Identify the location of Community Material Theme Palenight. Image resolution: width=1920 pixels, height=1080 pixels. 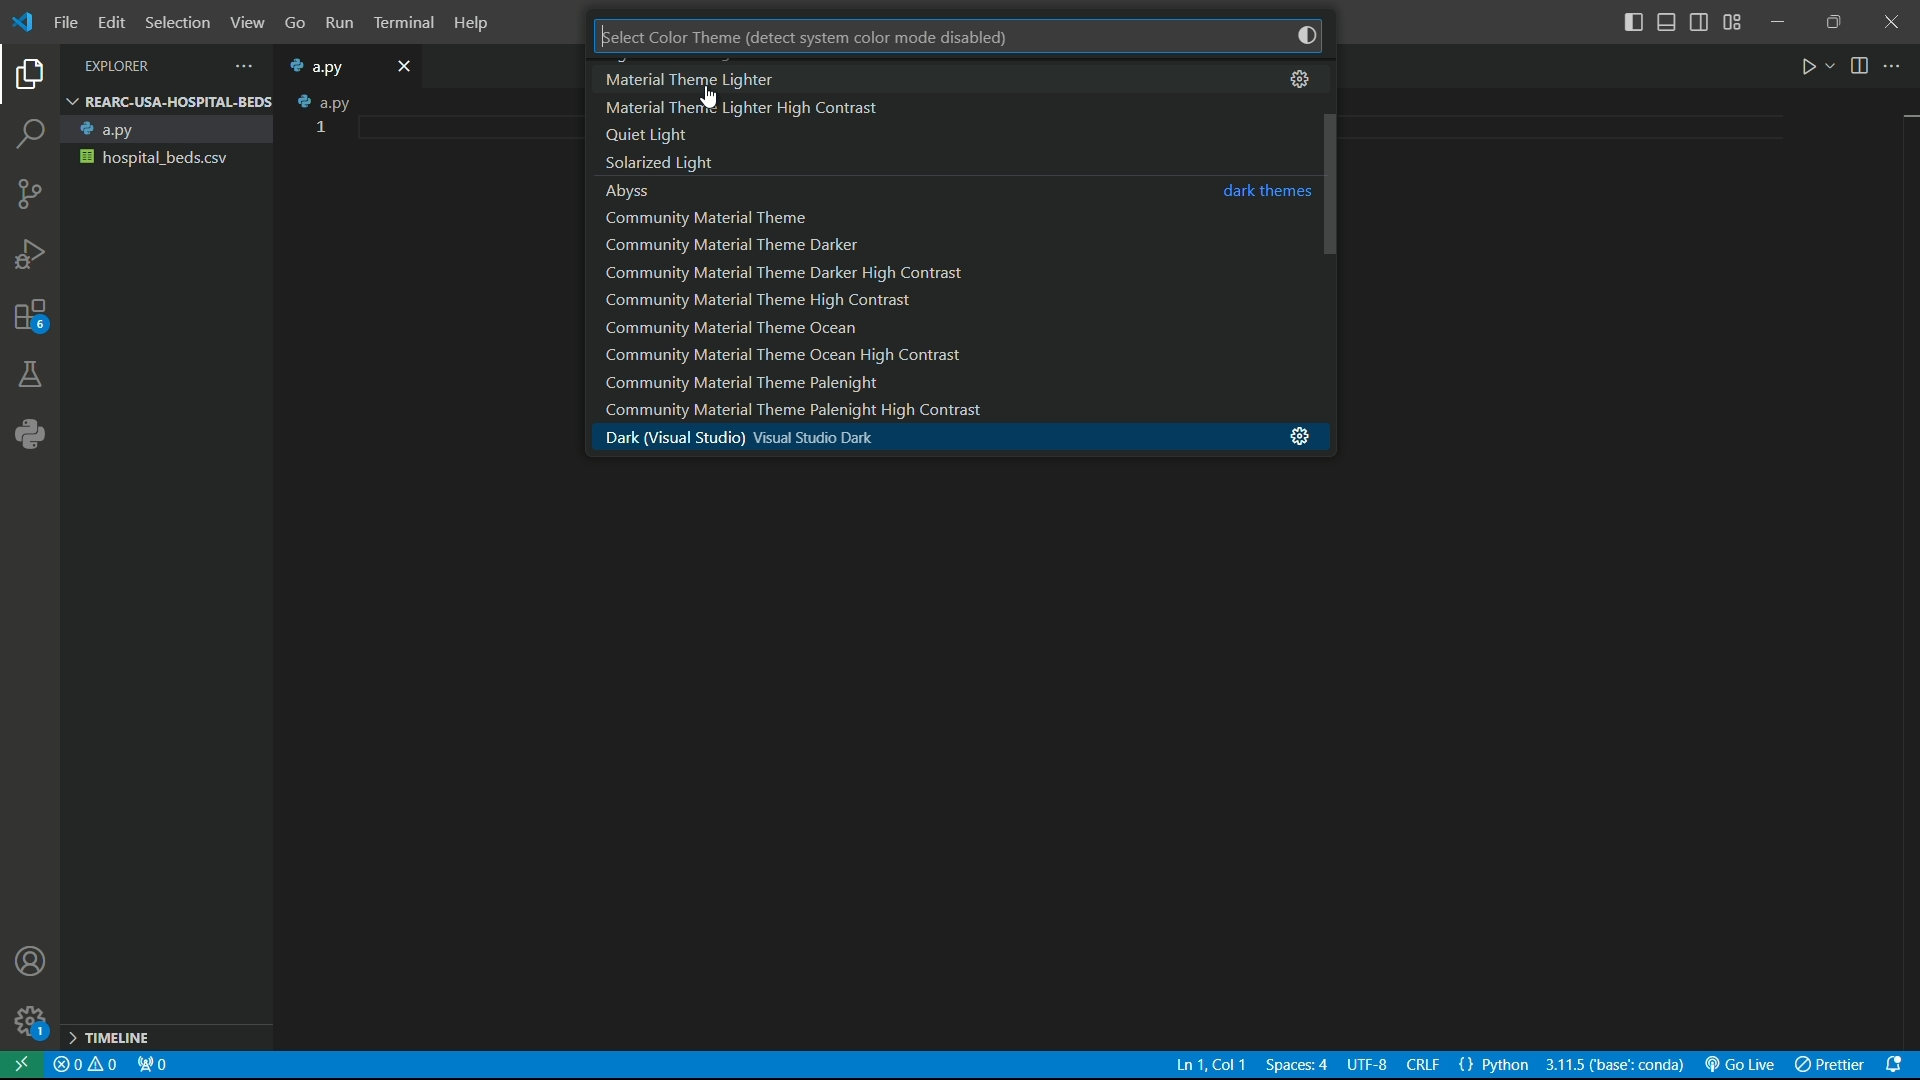
(818, 383).